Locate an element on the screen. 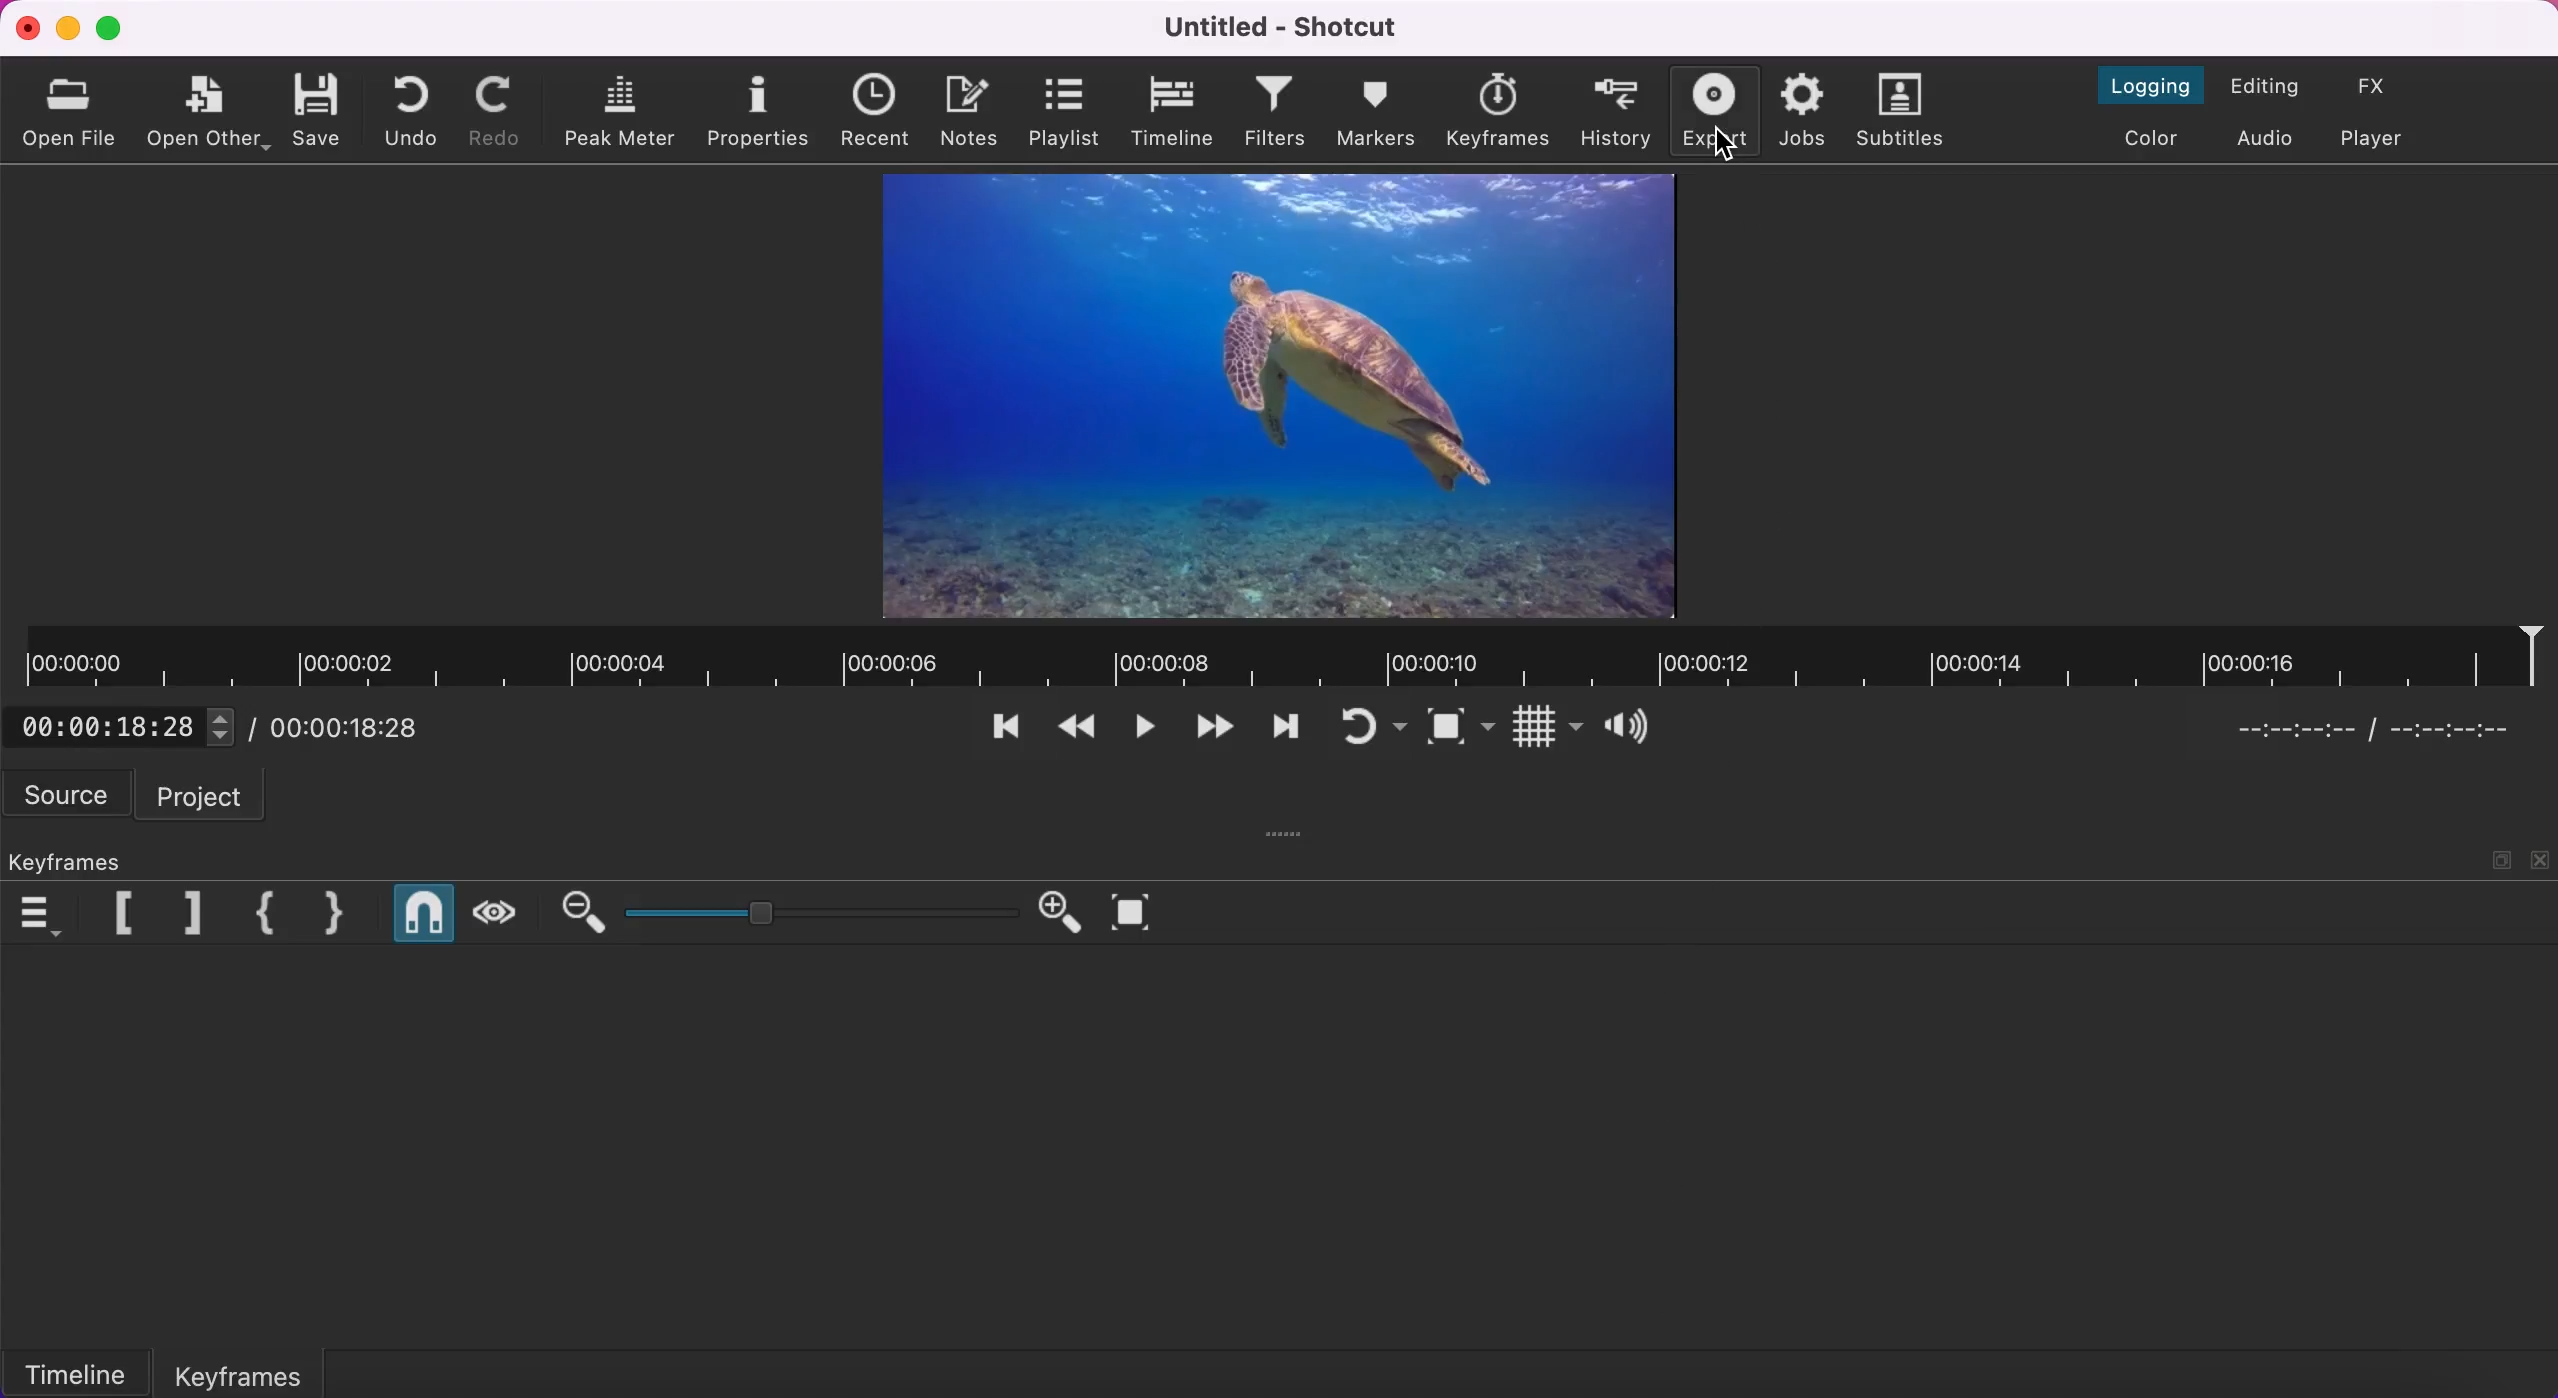 The height and width of the screenshot is (1398, 2558). skip to the previous point is located at coordinates (1012, 731).